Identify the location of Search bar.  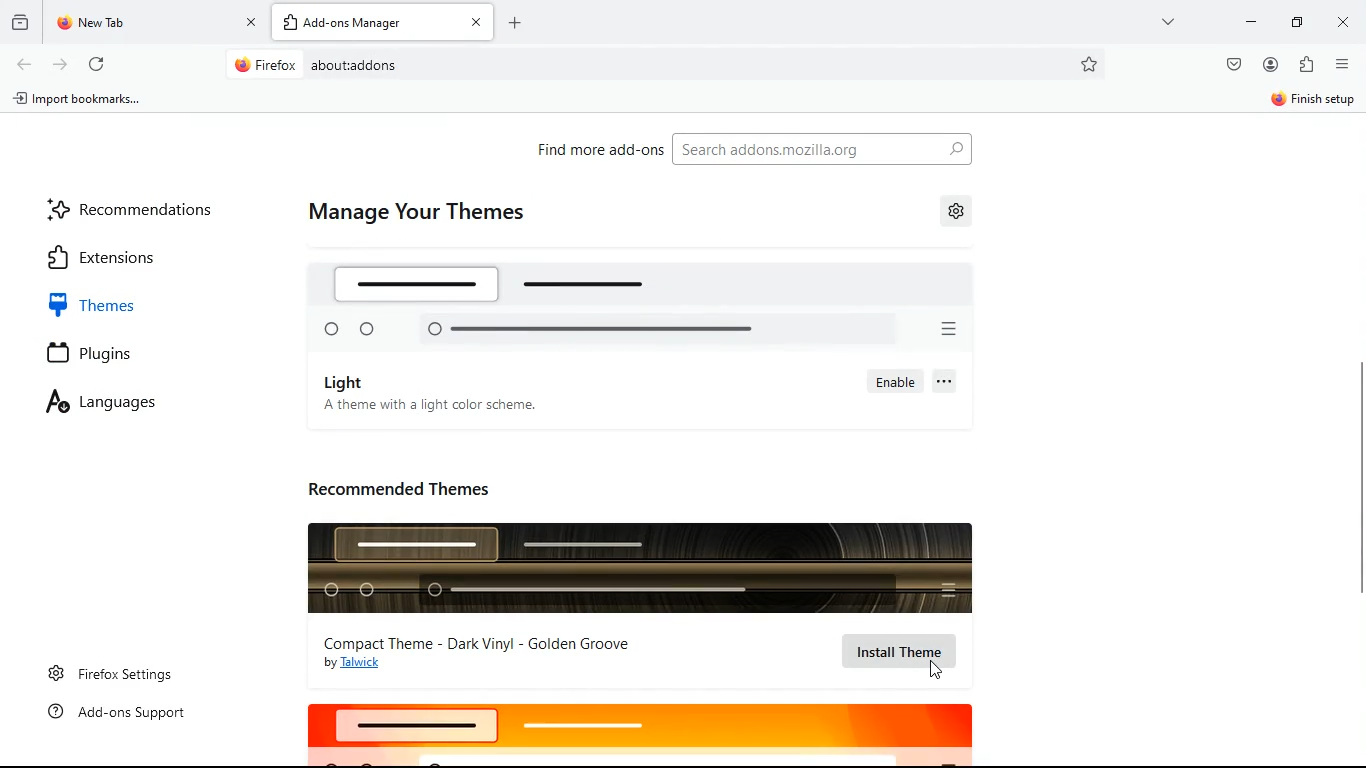
(670, 65).